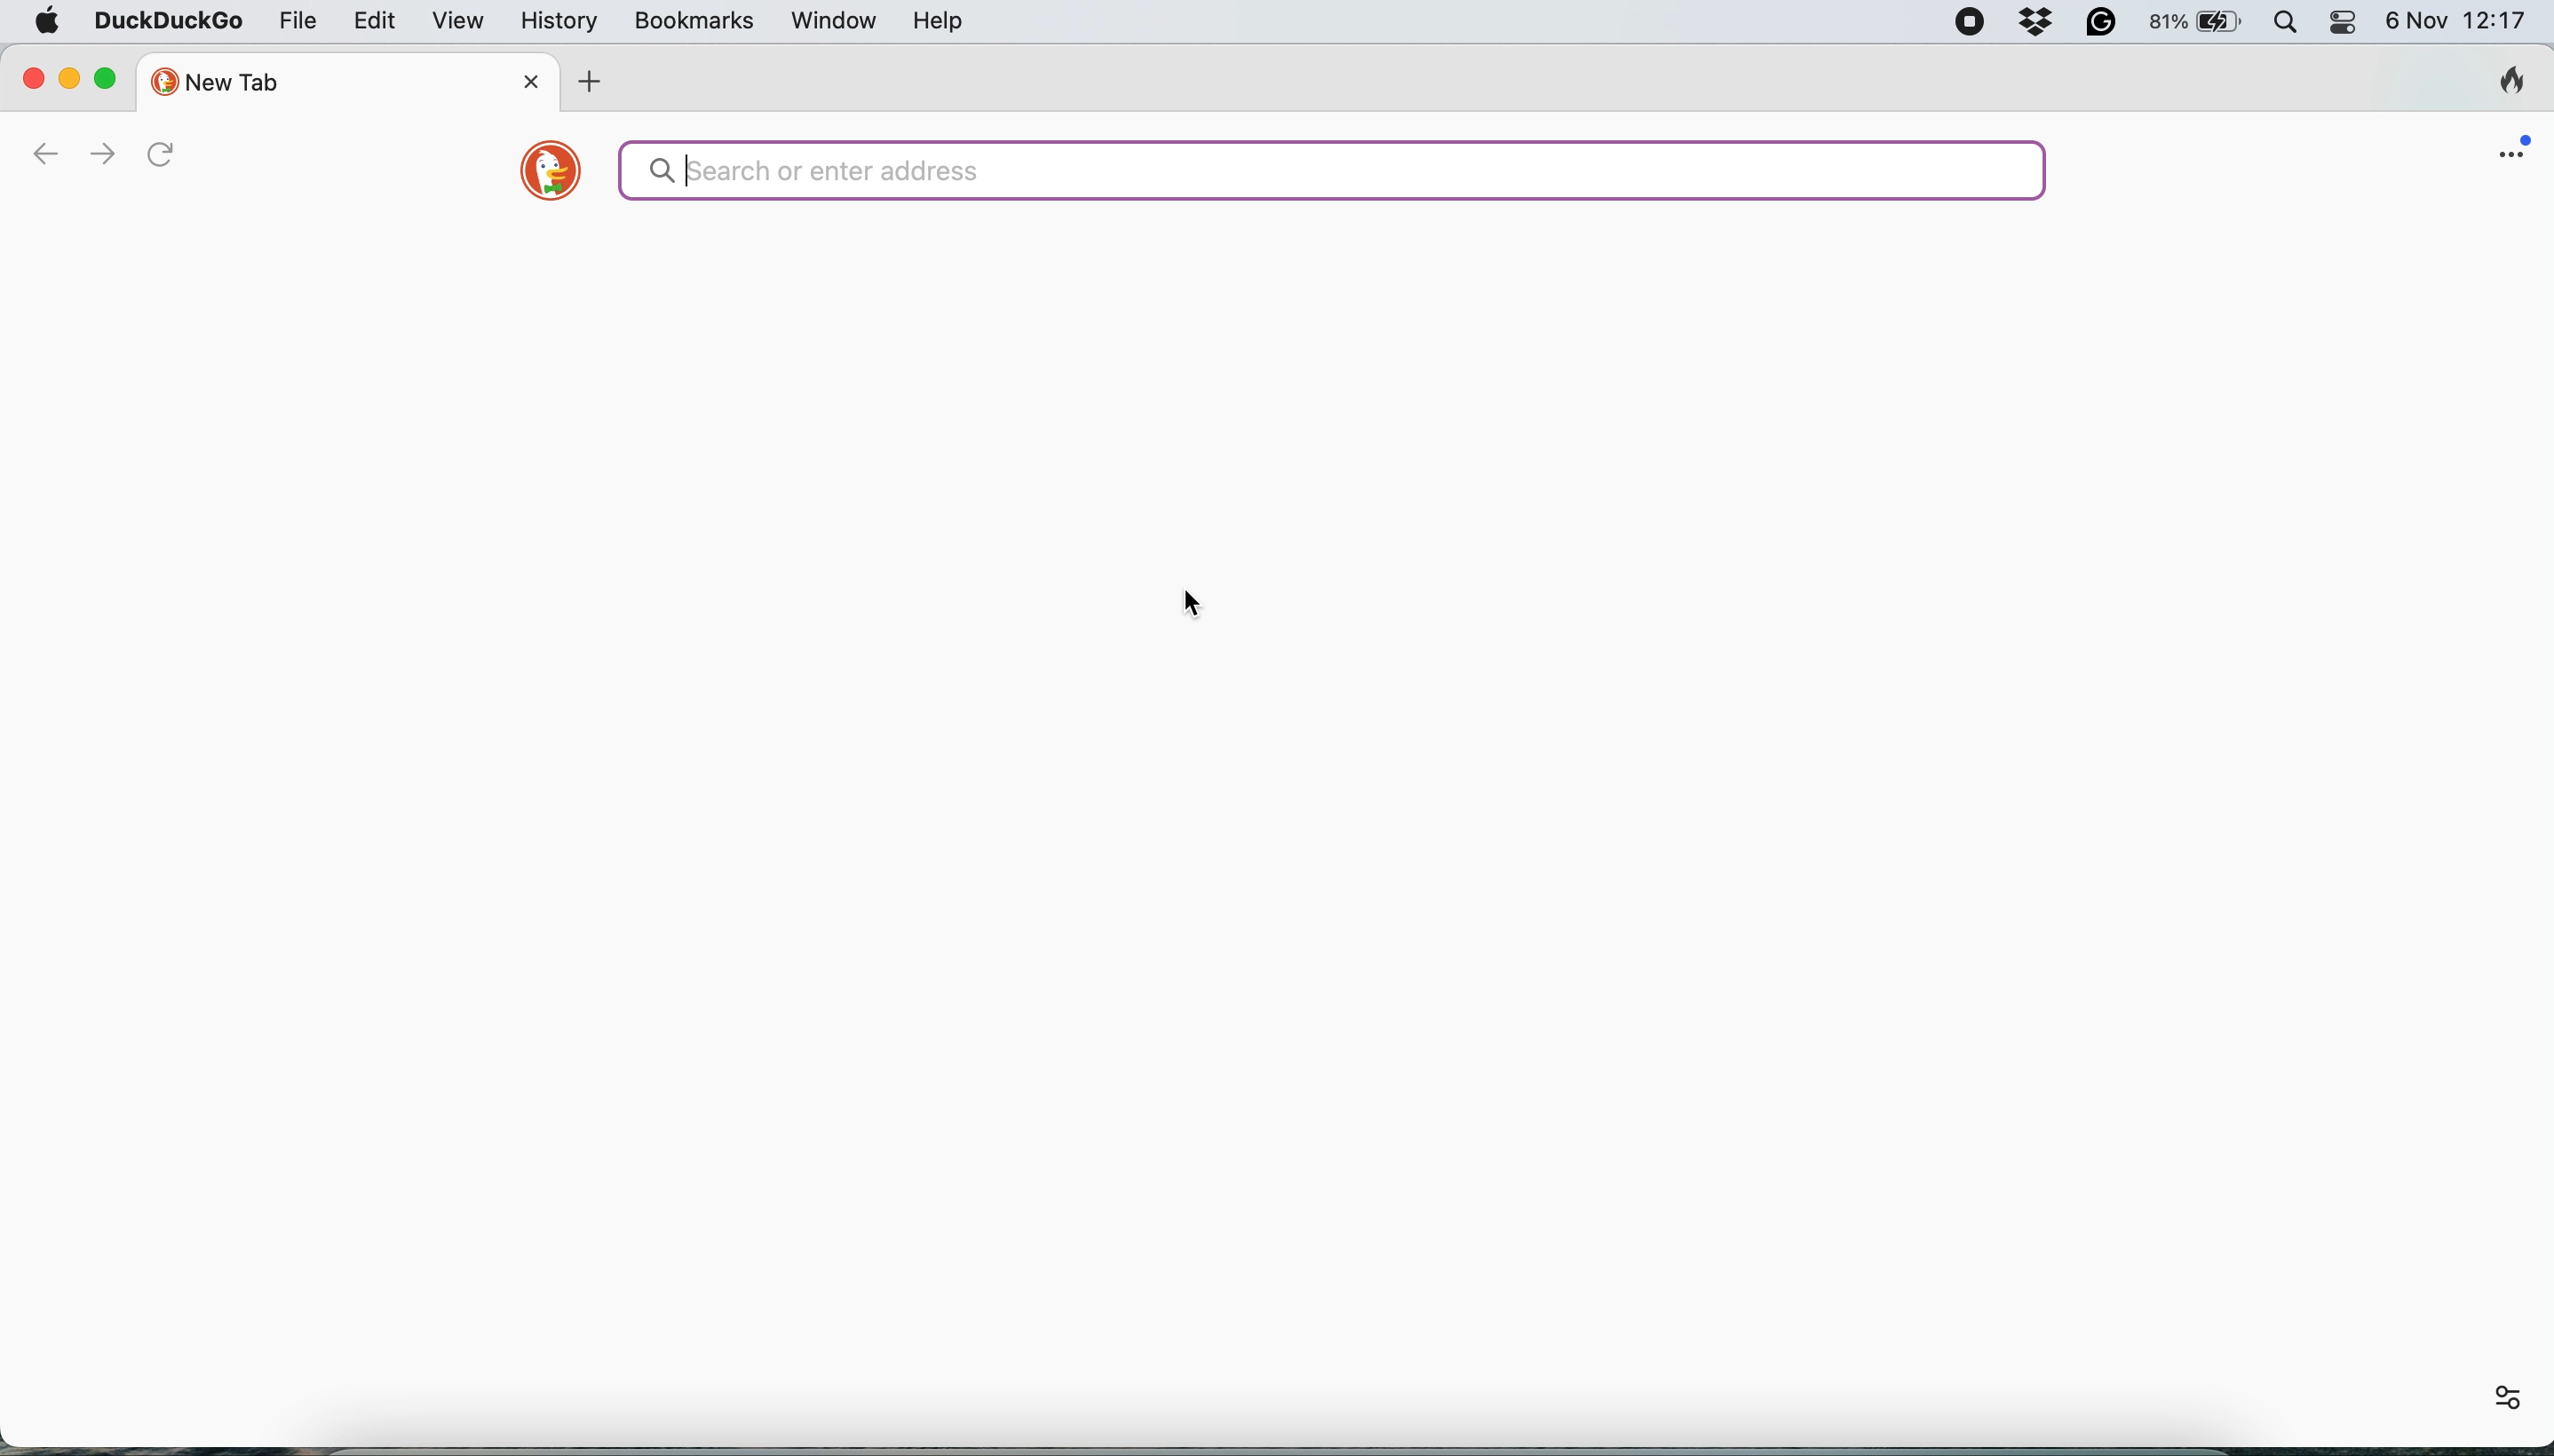 Image resolution: width=2554 pixels, height=1456 pixels. Describe the element at coordinates (167, 22) in the screenshot. I see `duckduckgo` at that location.